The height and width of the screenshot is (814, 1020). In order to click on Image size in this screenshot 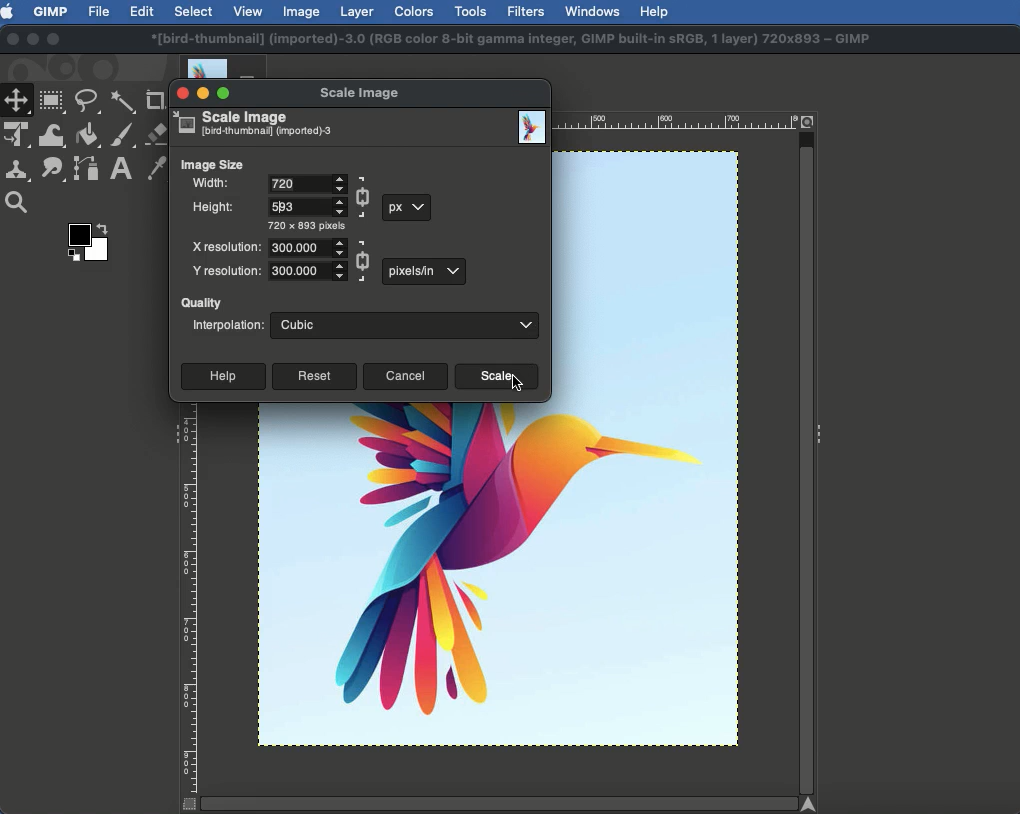, I will do `click(214, 163)`.